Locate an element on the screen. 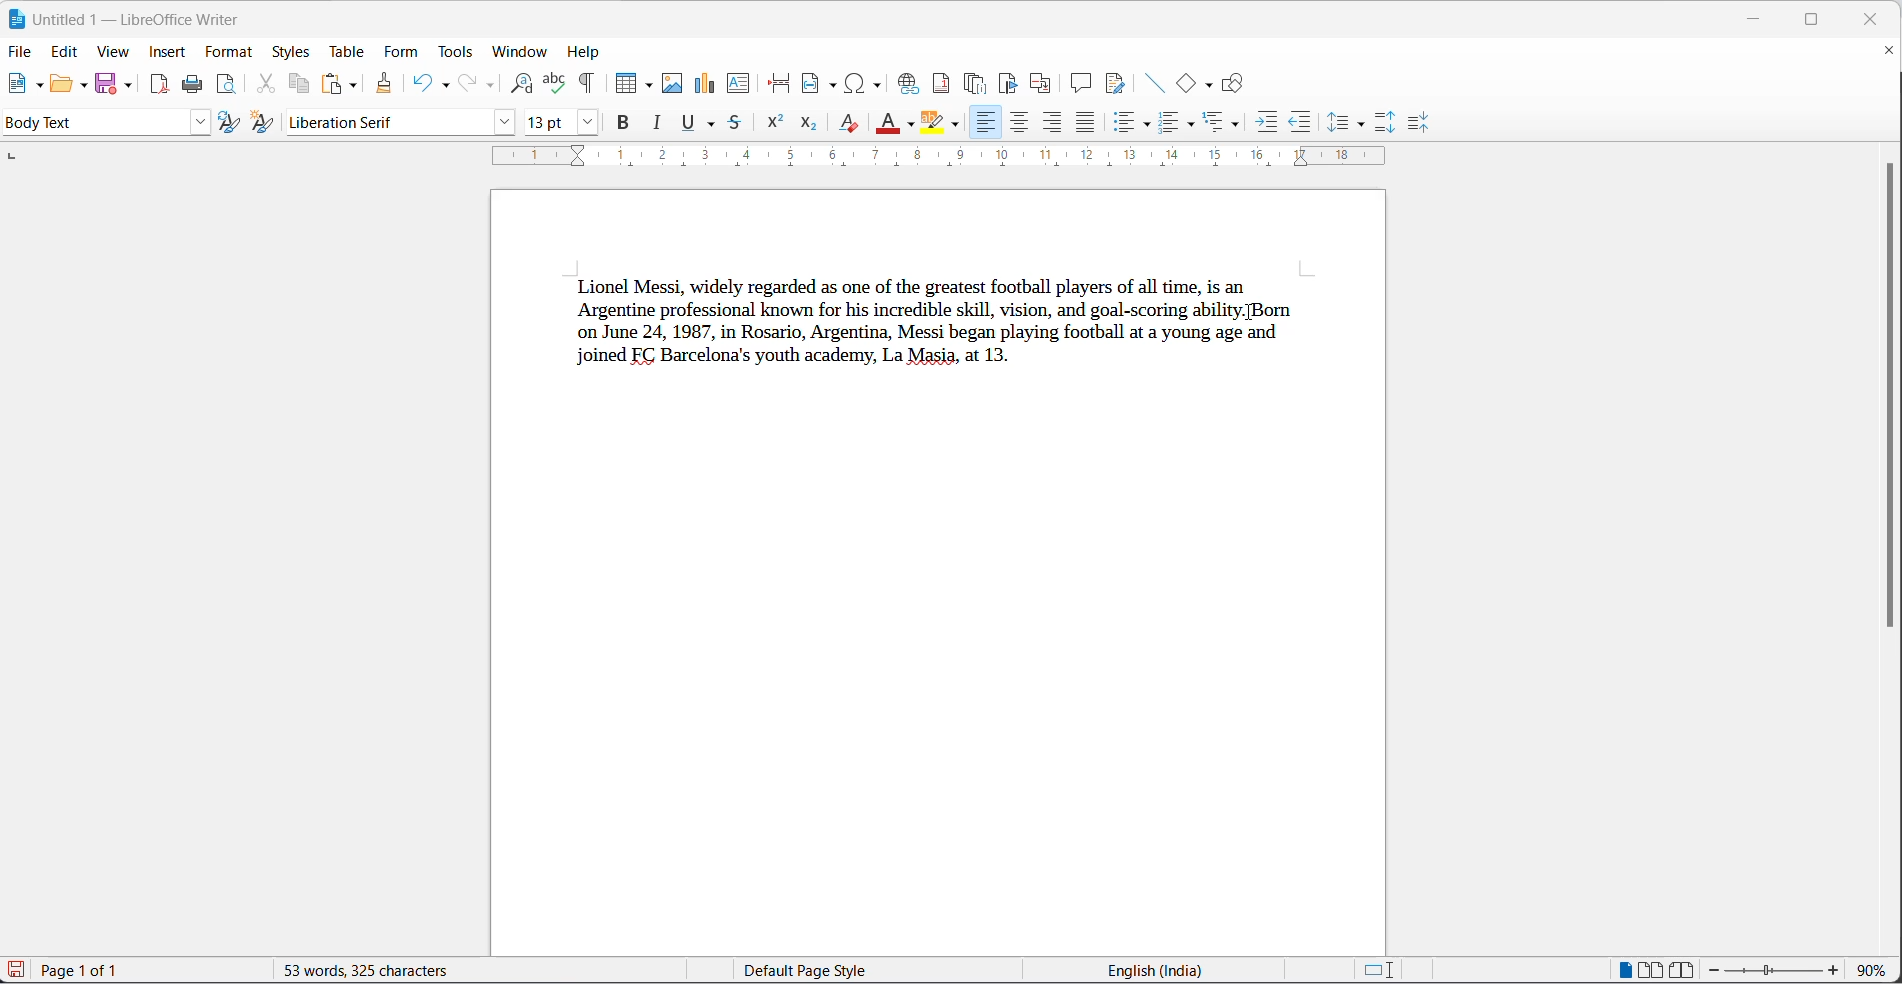 This screenshot has height=984, width=1902. clear direct formatting is located at coordinates (849, 123).